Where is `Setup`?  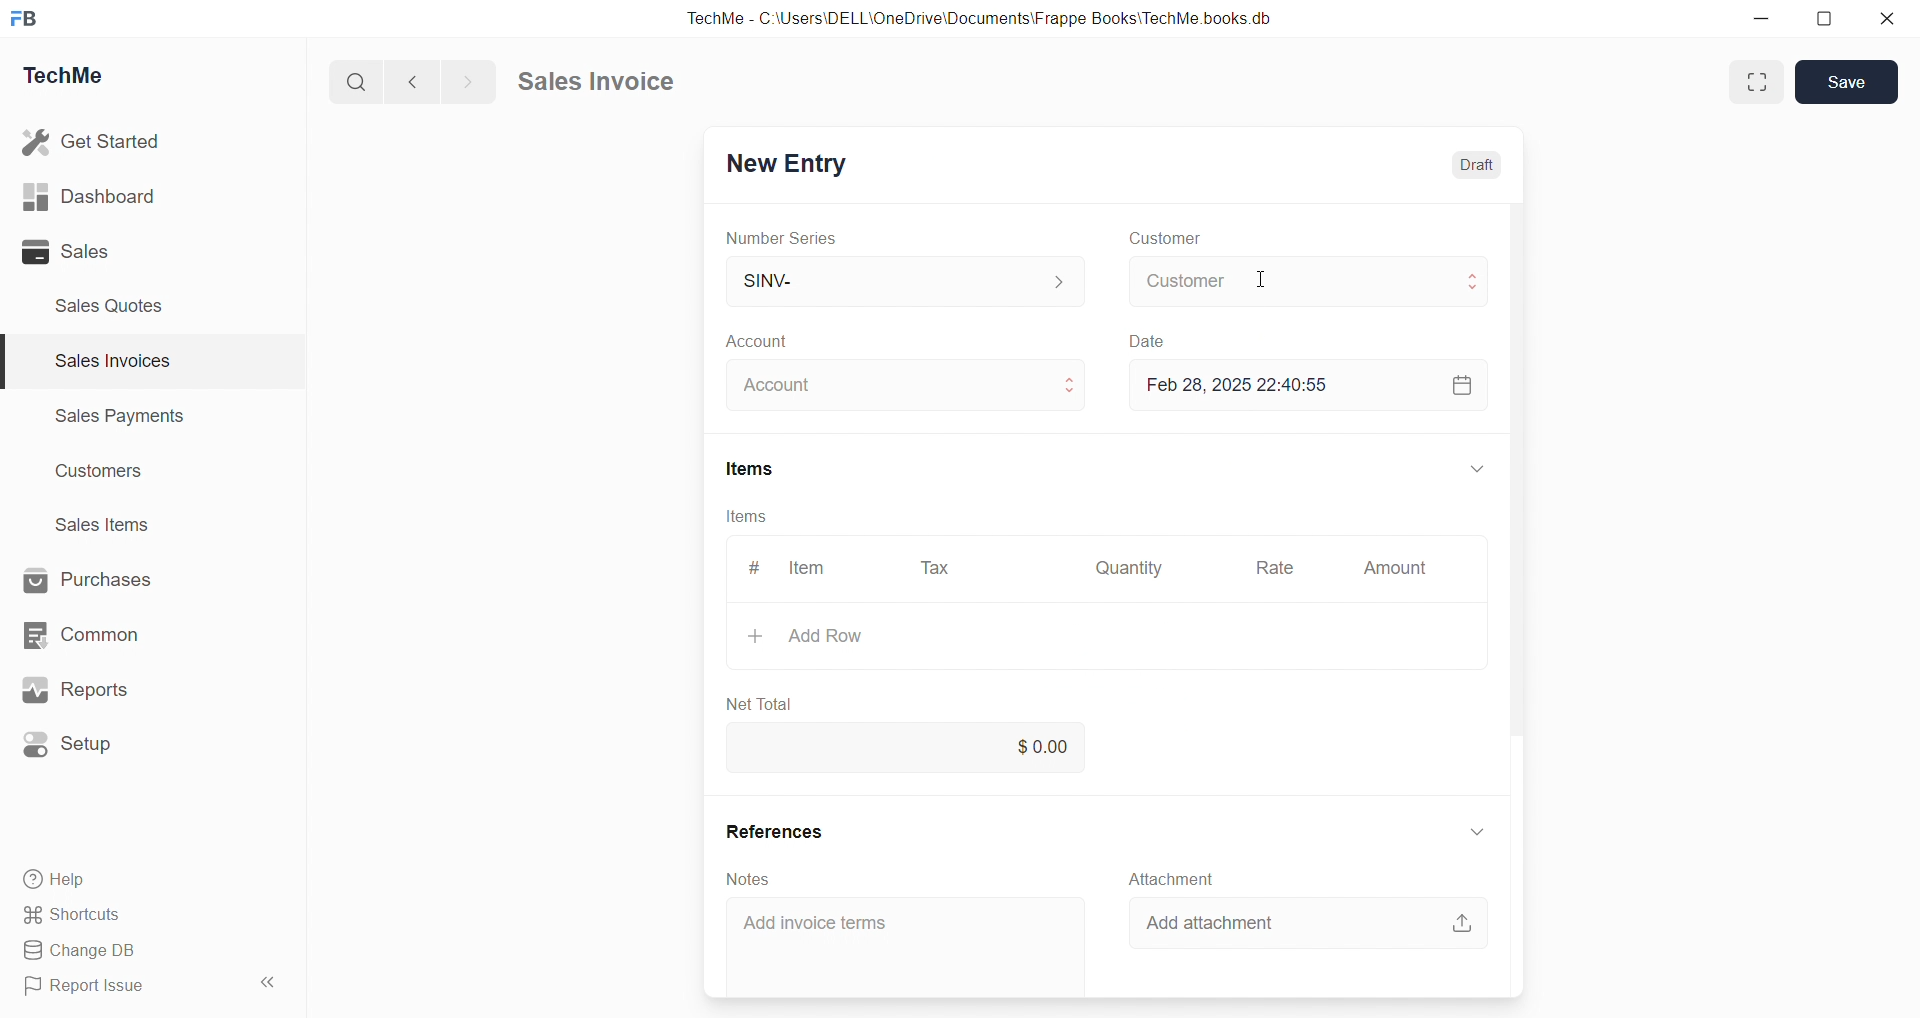
Setup is located at coordinates (70, 745).